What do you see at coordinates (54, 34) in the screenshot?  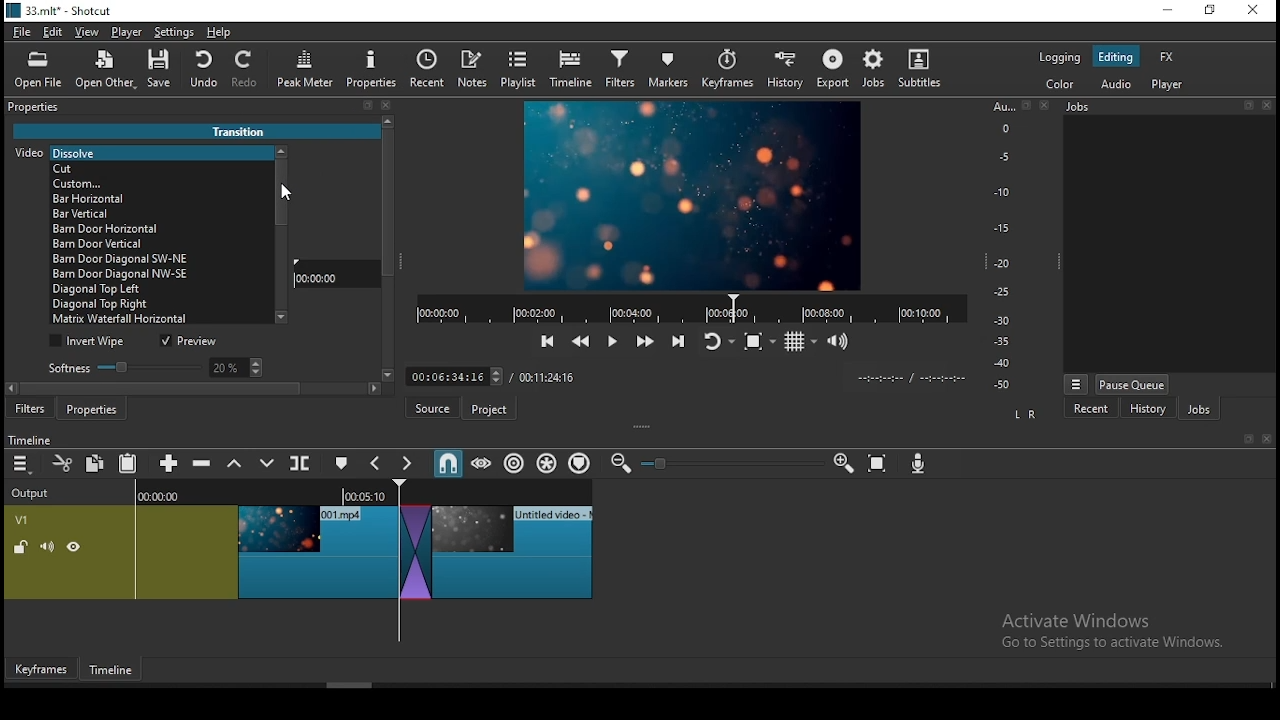 I see `edit` at bounding box center [54, 34].